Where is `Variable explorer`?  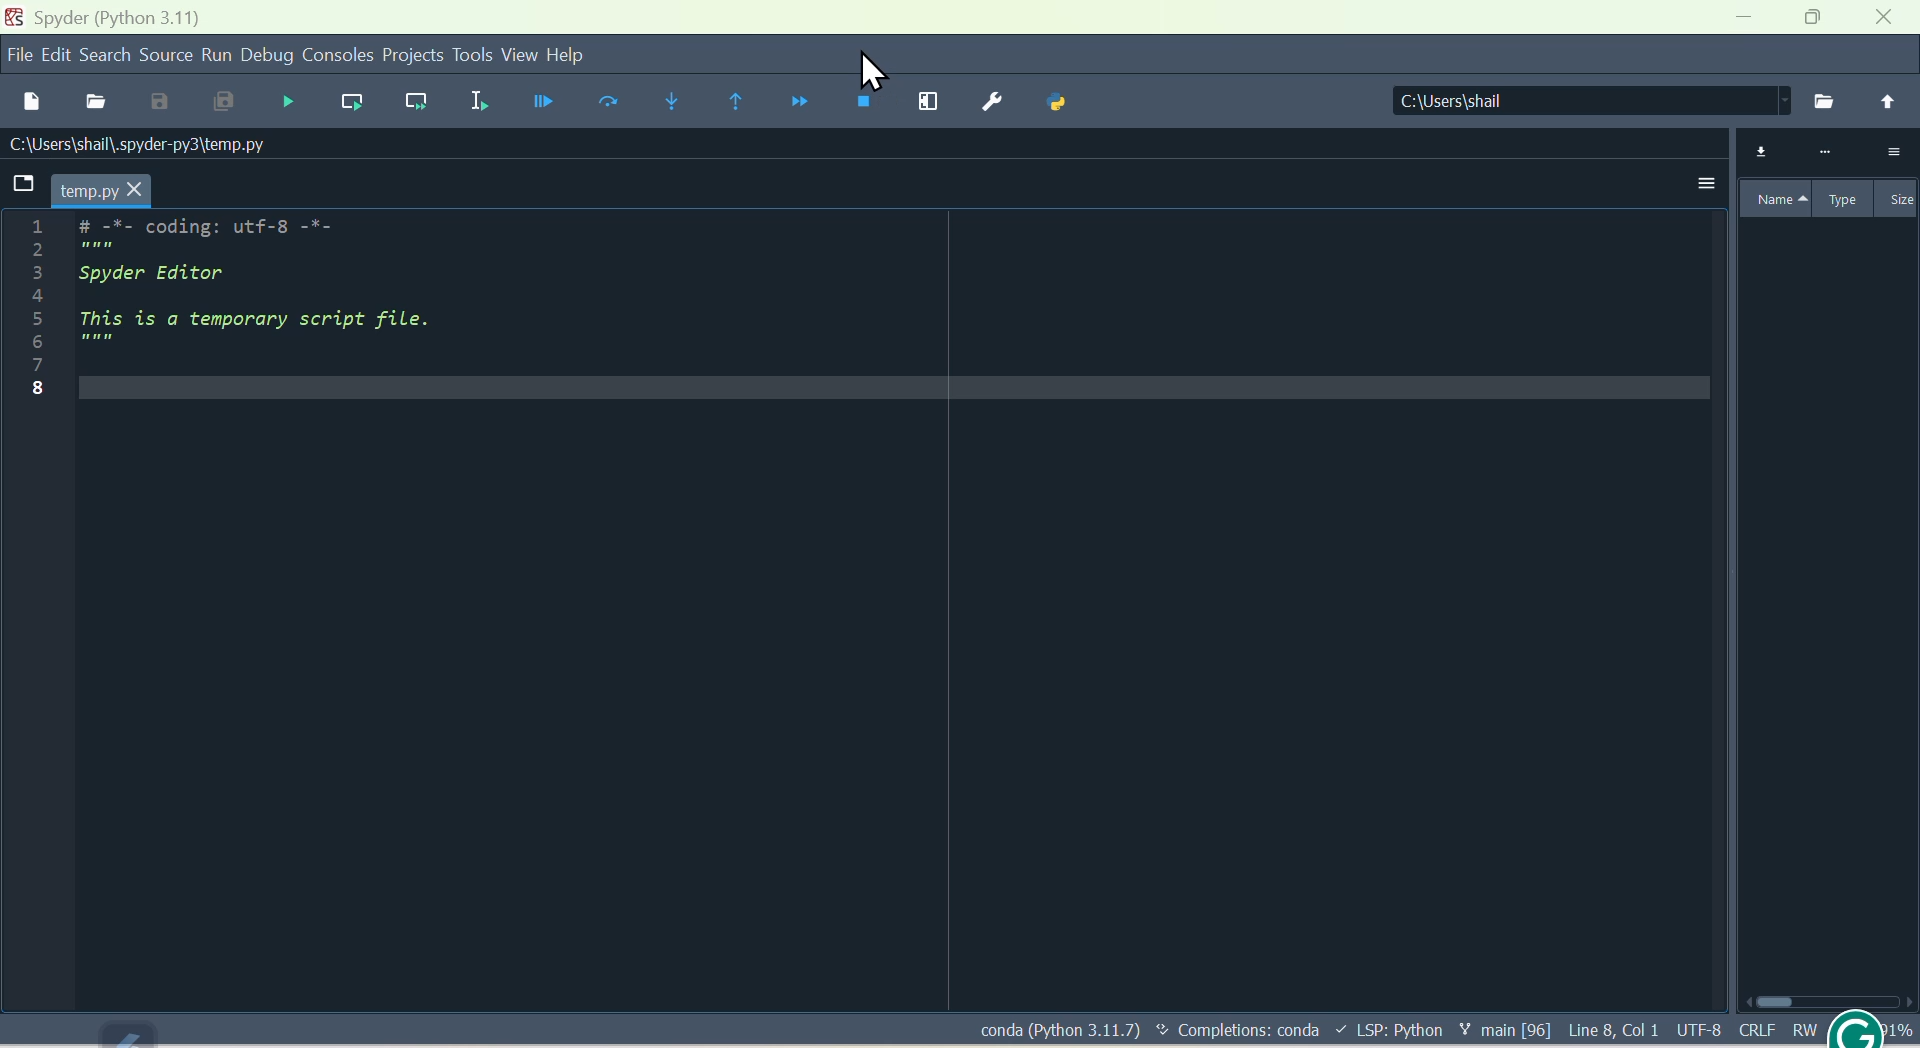 Variable explorer is located at coordinates (1823, 177).